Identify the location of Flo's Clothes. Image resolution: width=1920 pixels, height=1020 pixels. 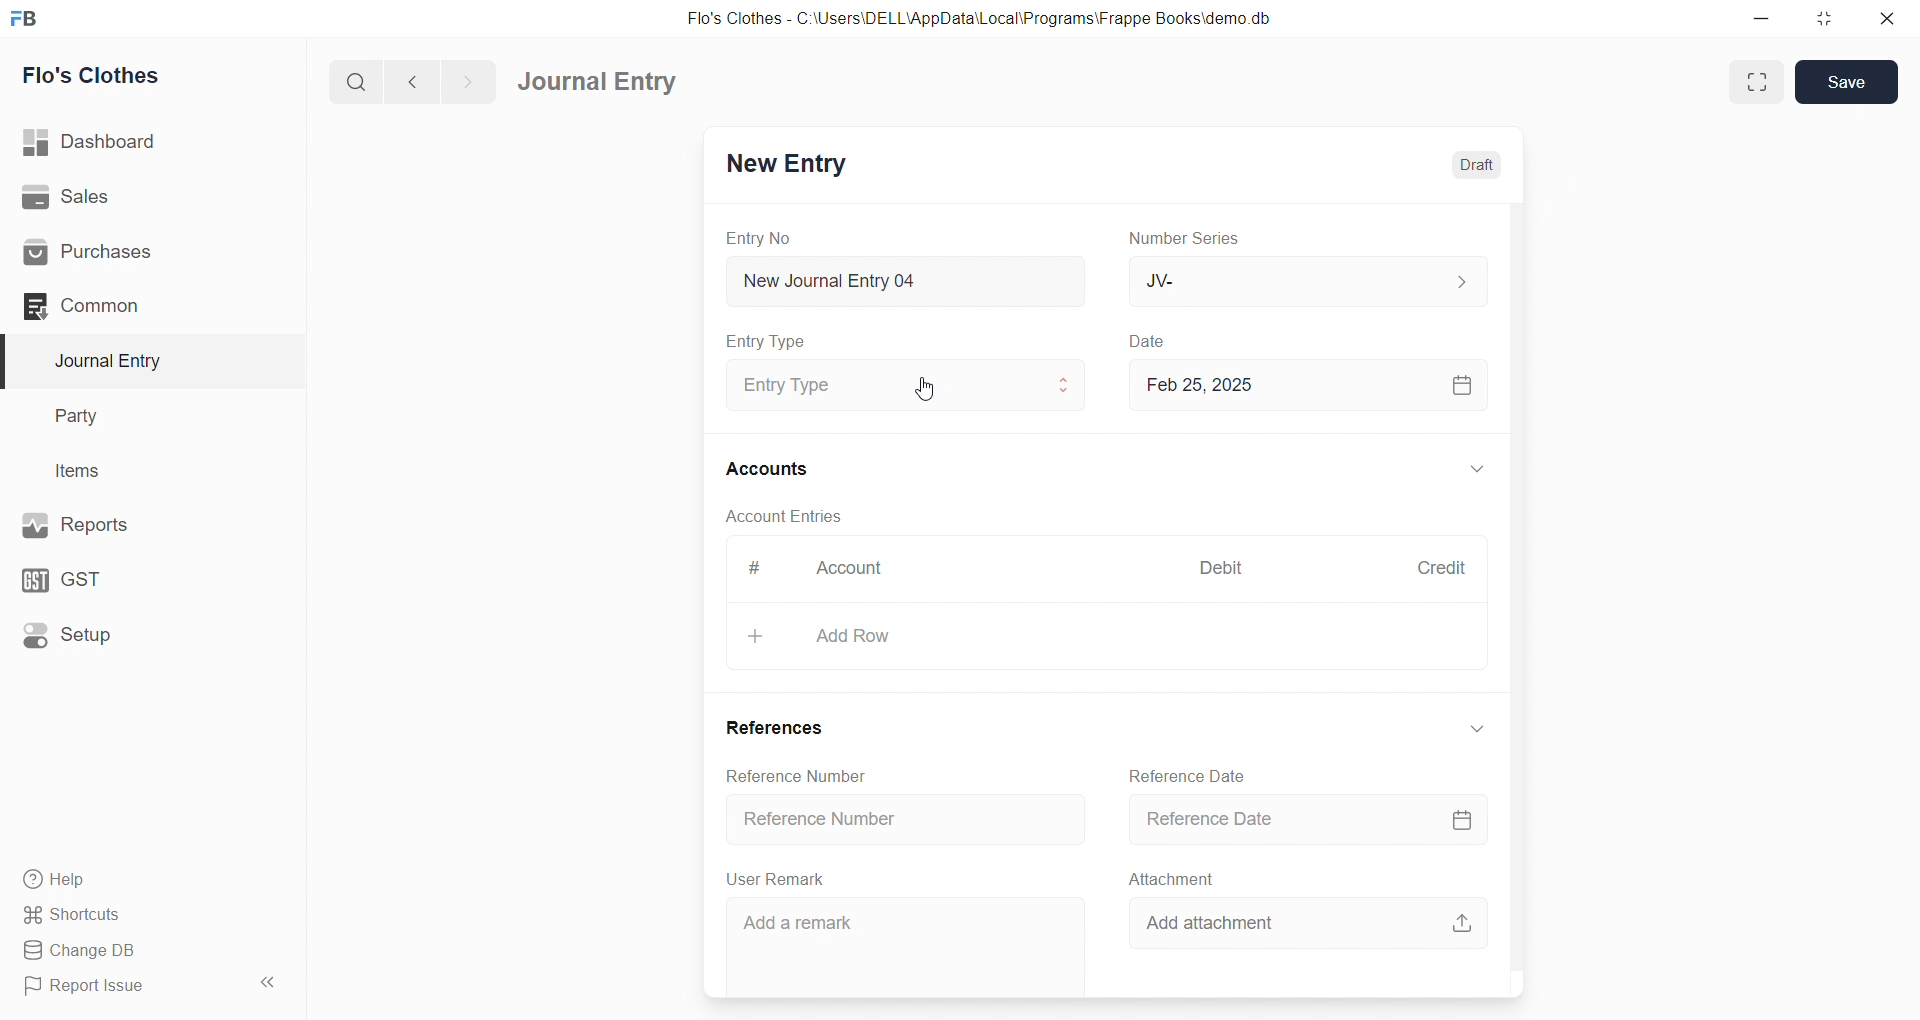
(143, 76).